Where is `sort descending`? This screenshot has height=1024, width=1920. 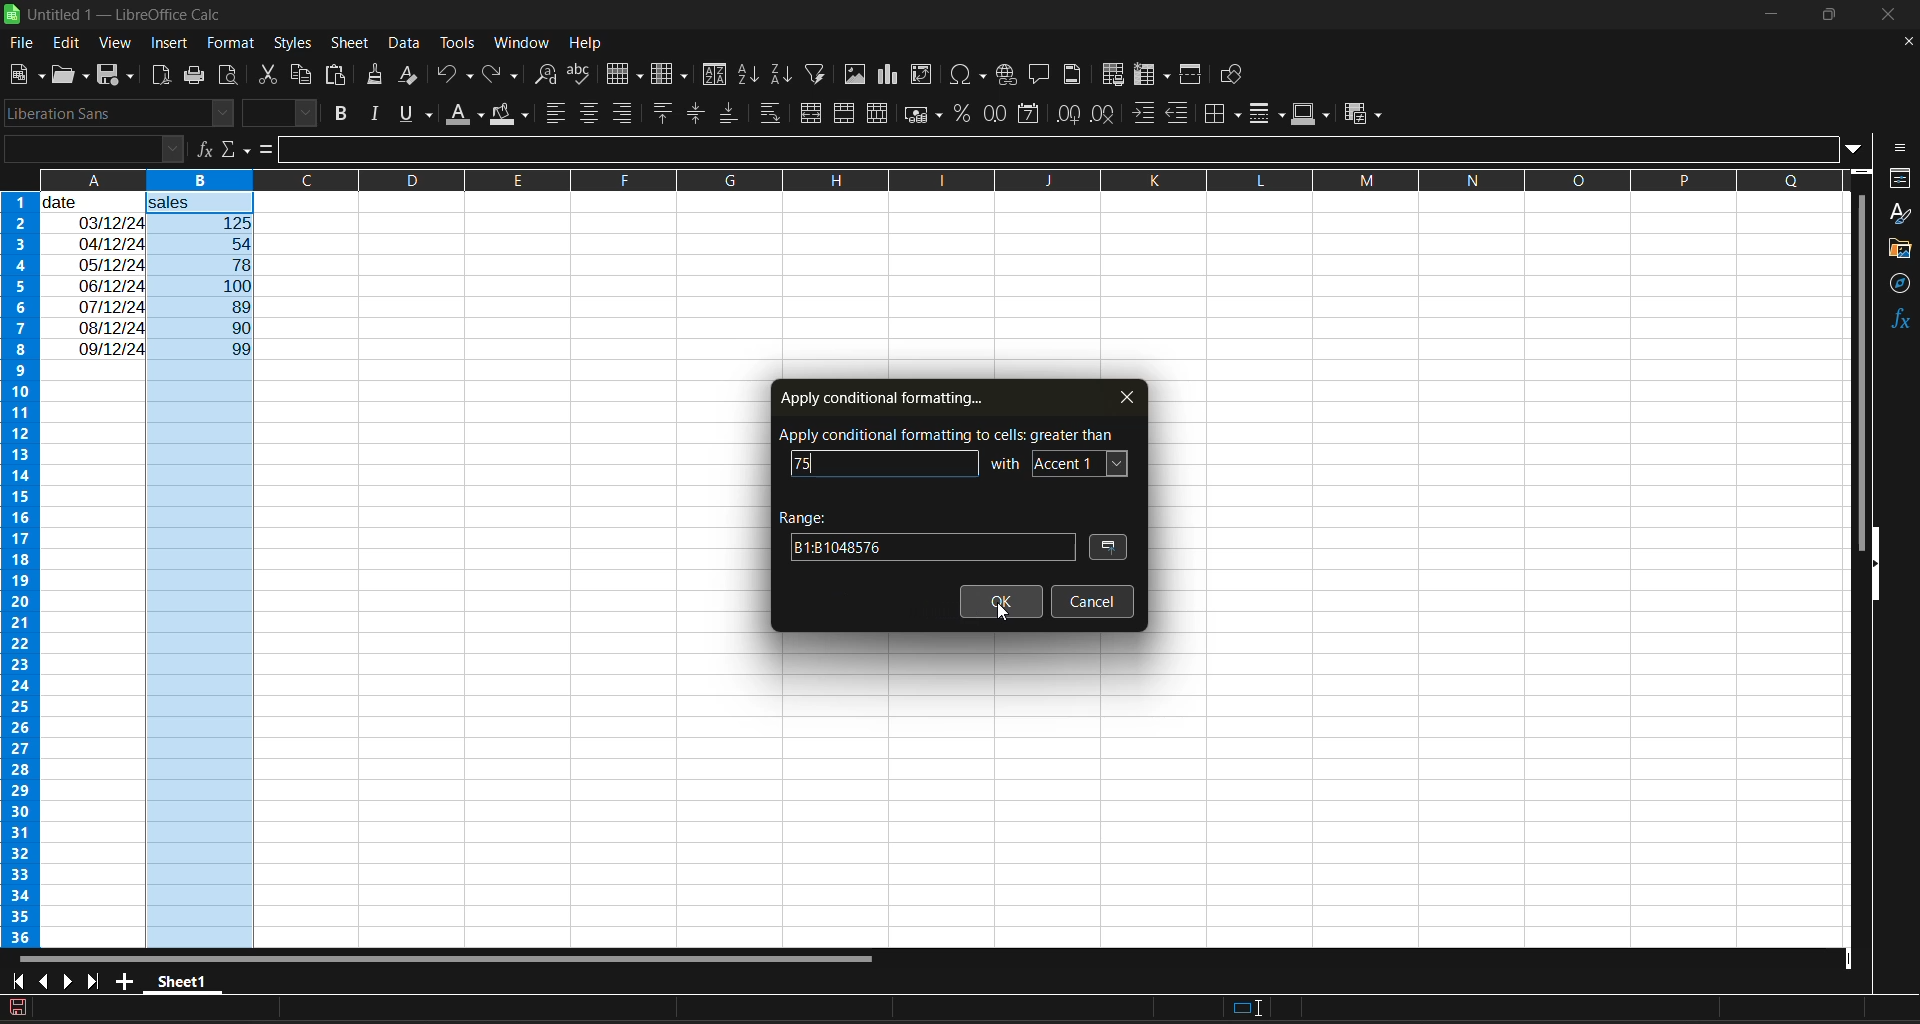
sort descending is located at coordinates (783, 73).